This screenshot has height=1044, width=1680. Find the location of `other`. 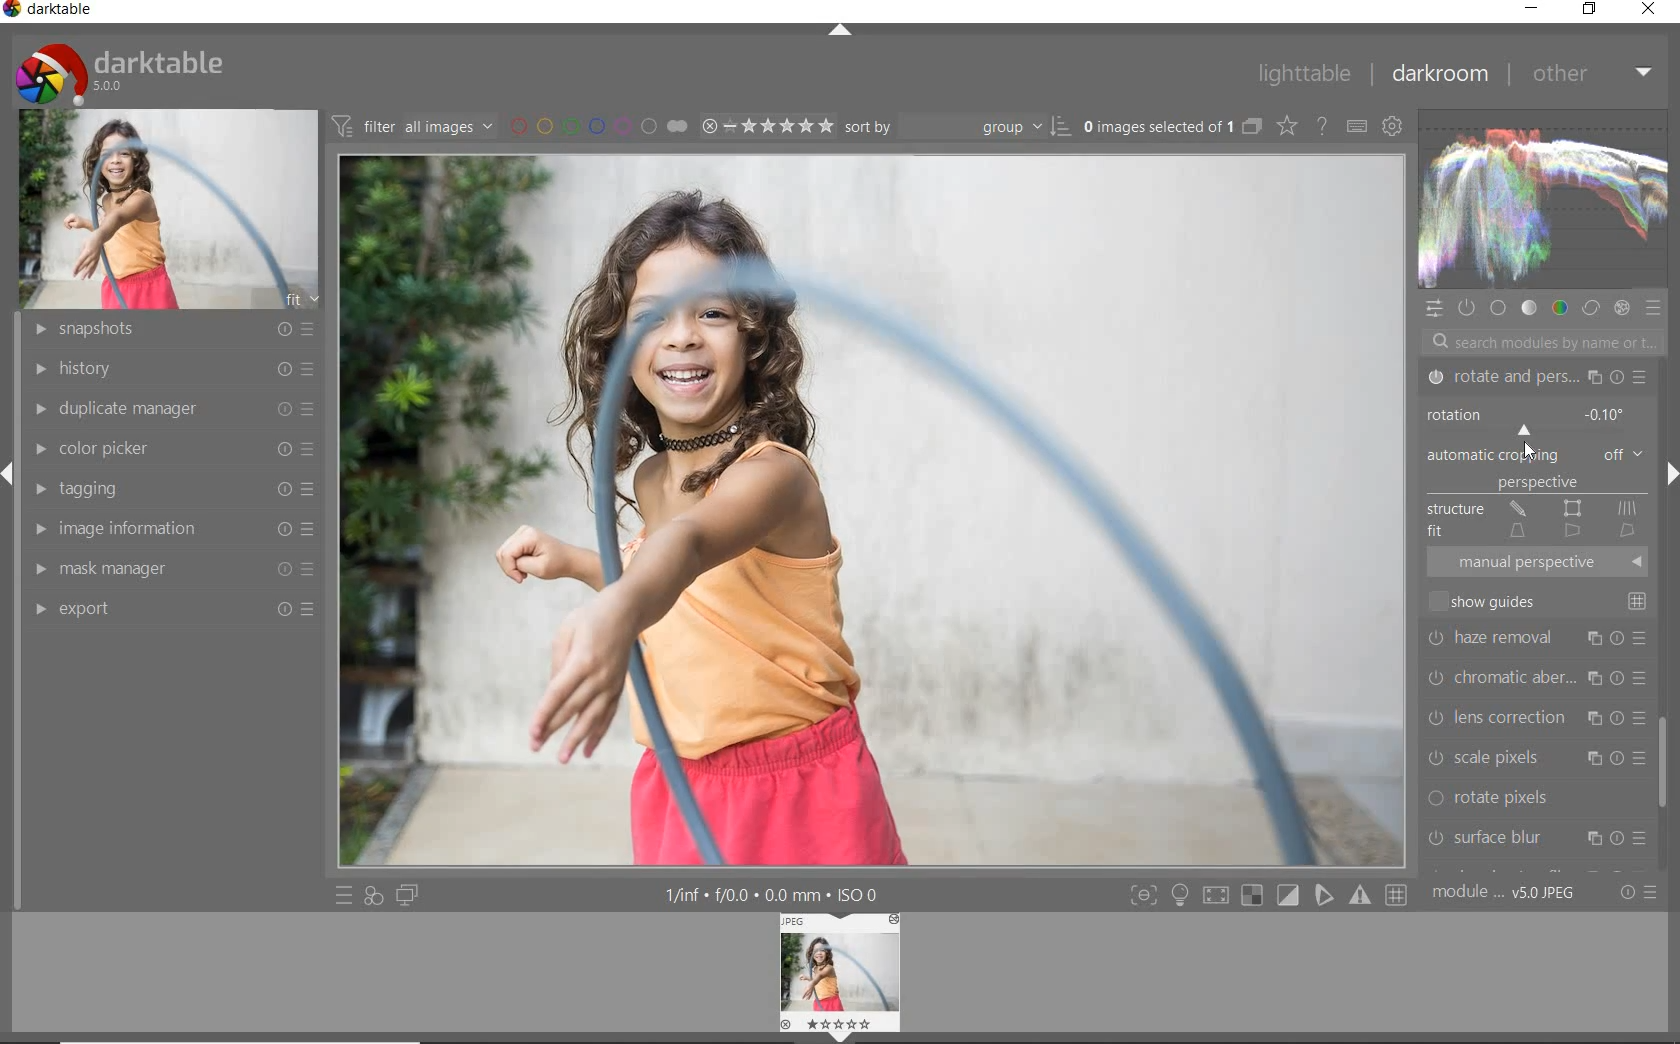

other is located at coordinates (1589, 73).